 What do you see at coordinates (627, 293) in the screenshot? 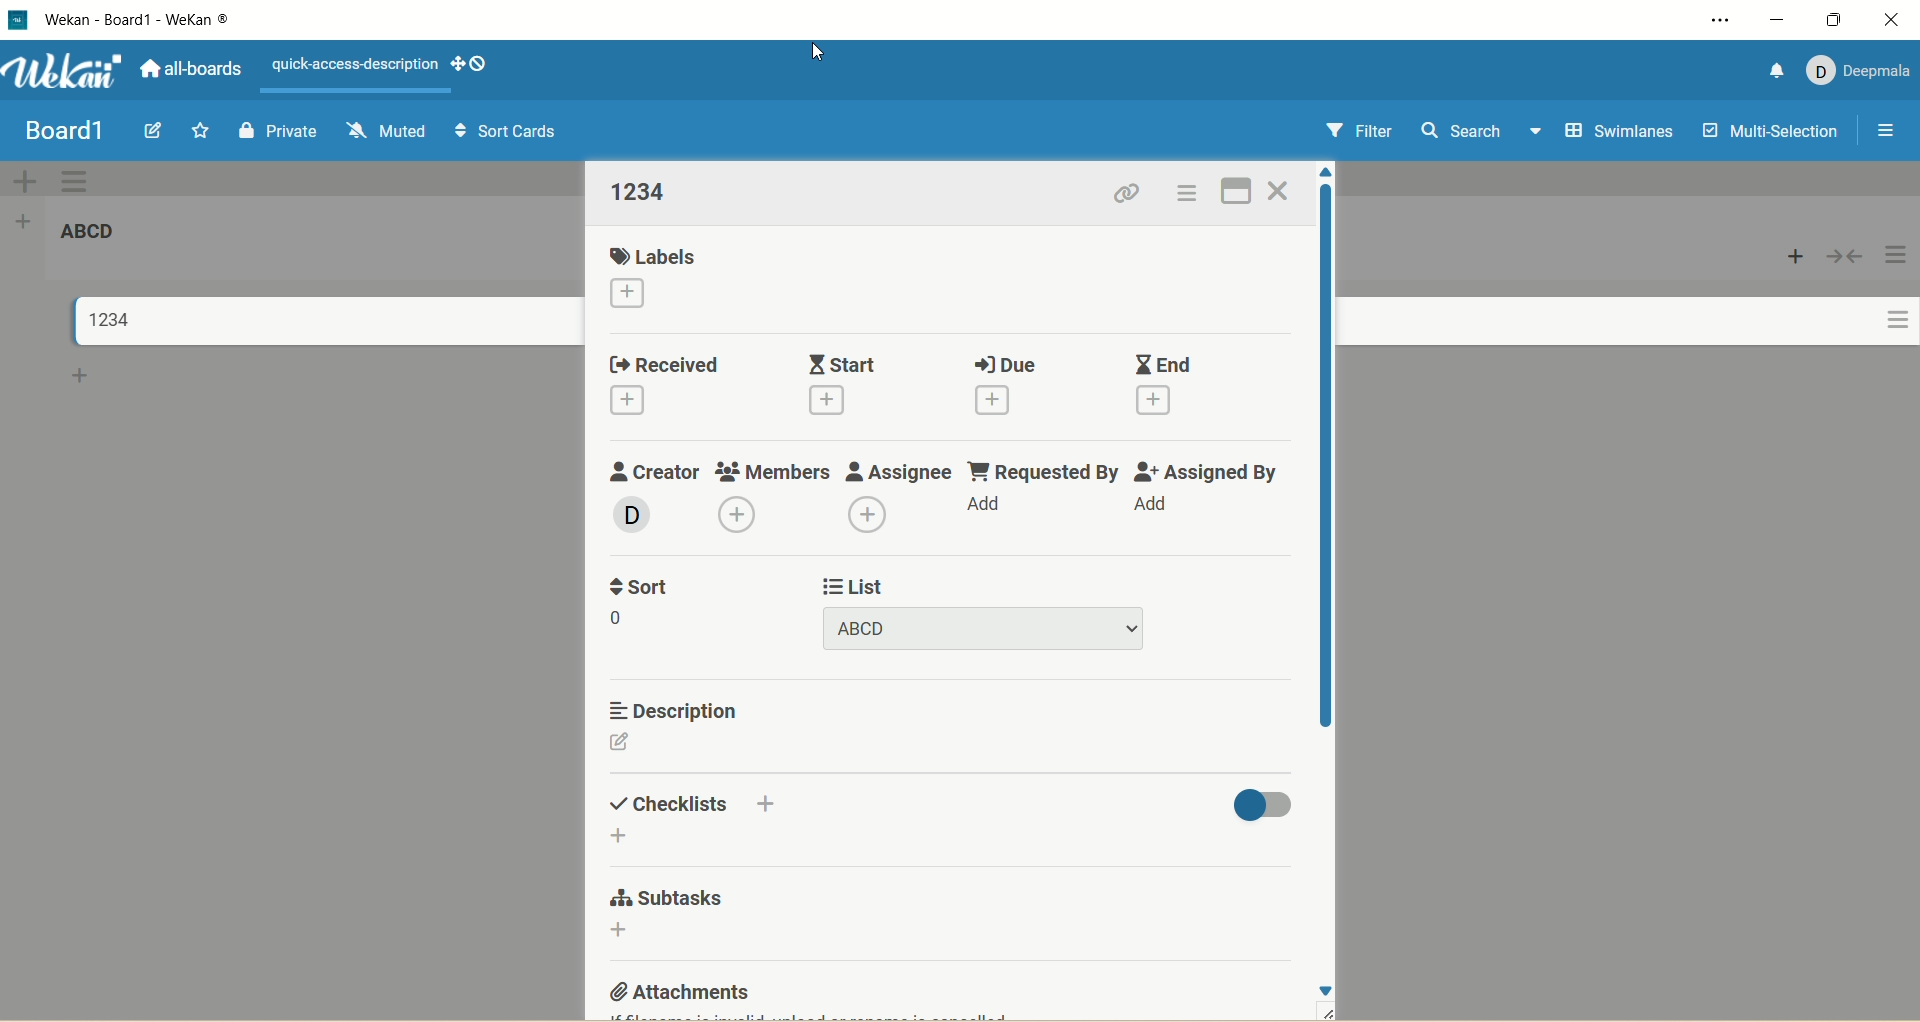
I see `add` at bounding box center [627, 293].